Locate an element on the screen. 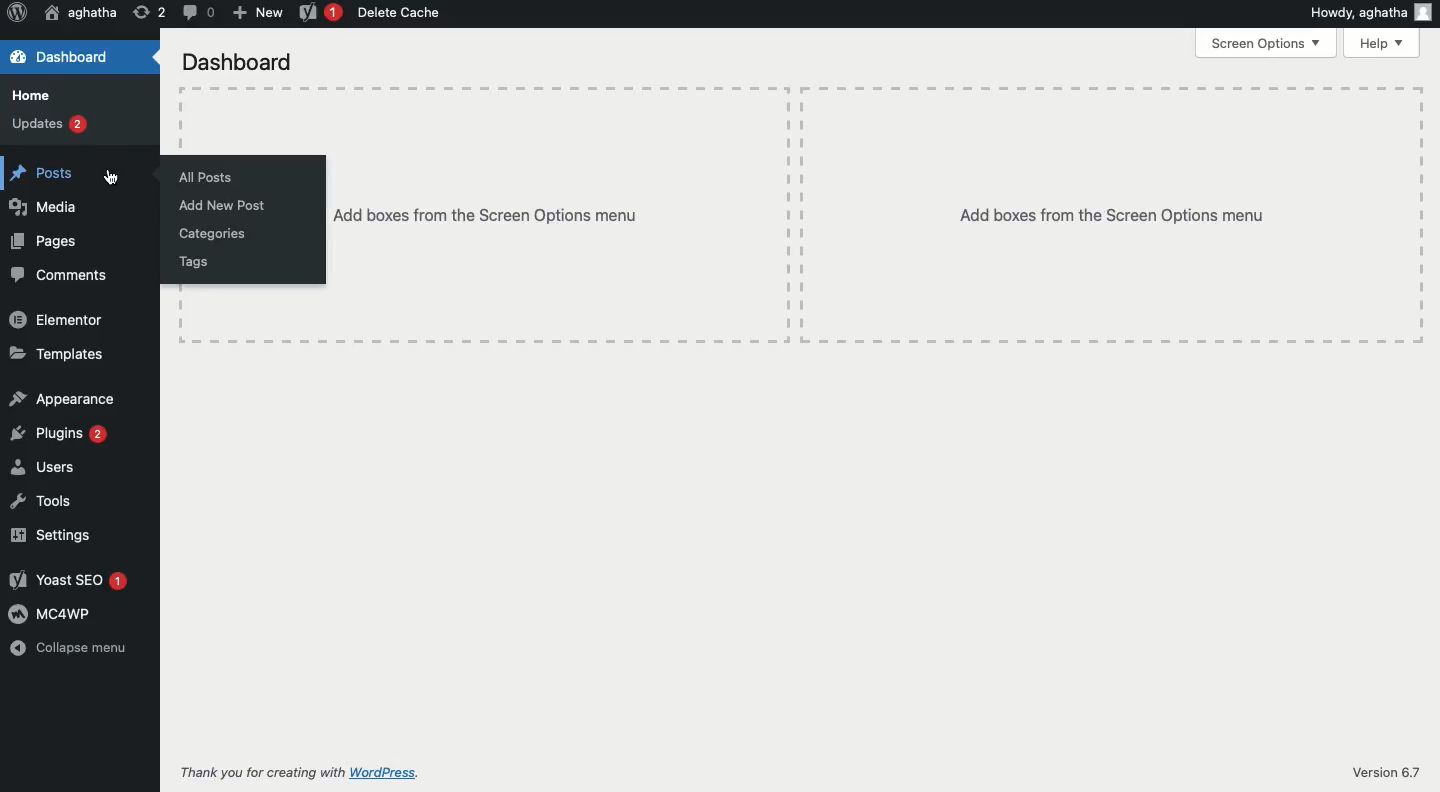  Screen options is located at coordinates (1267, 44).